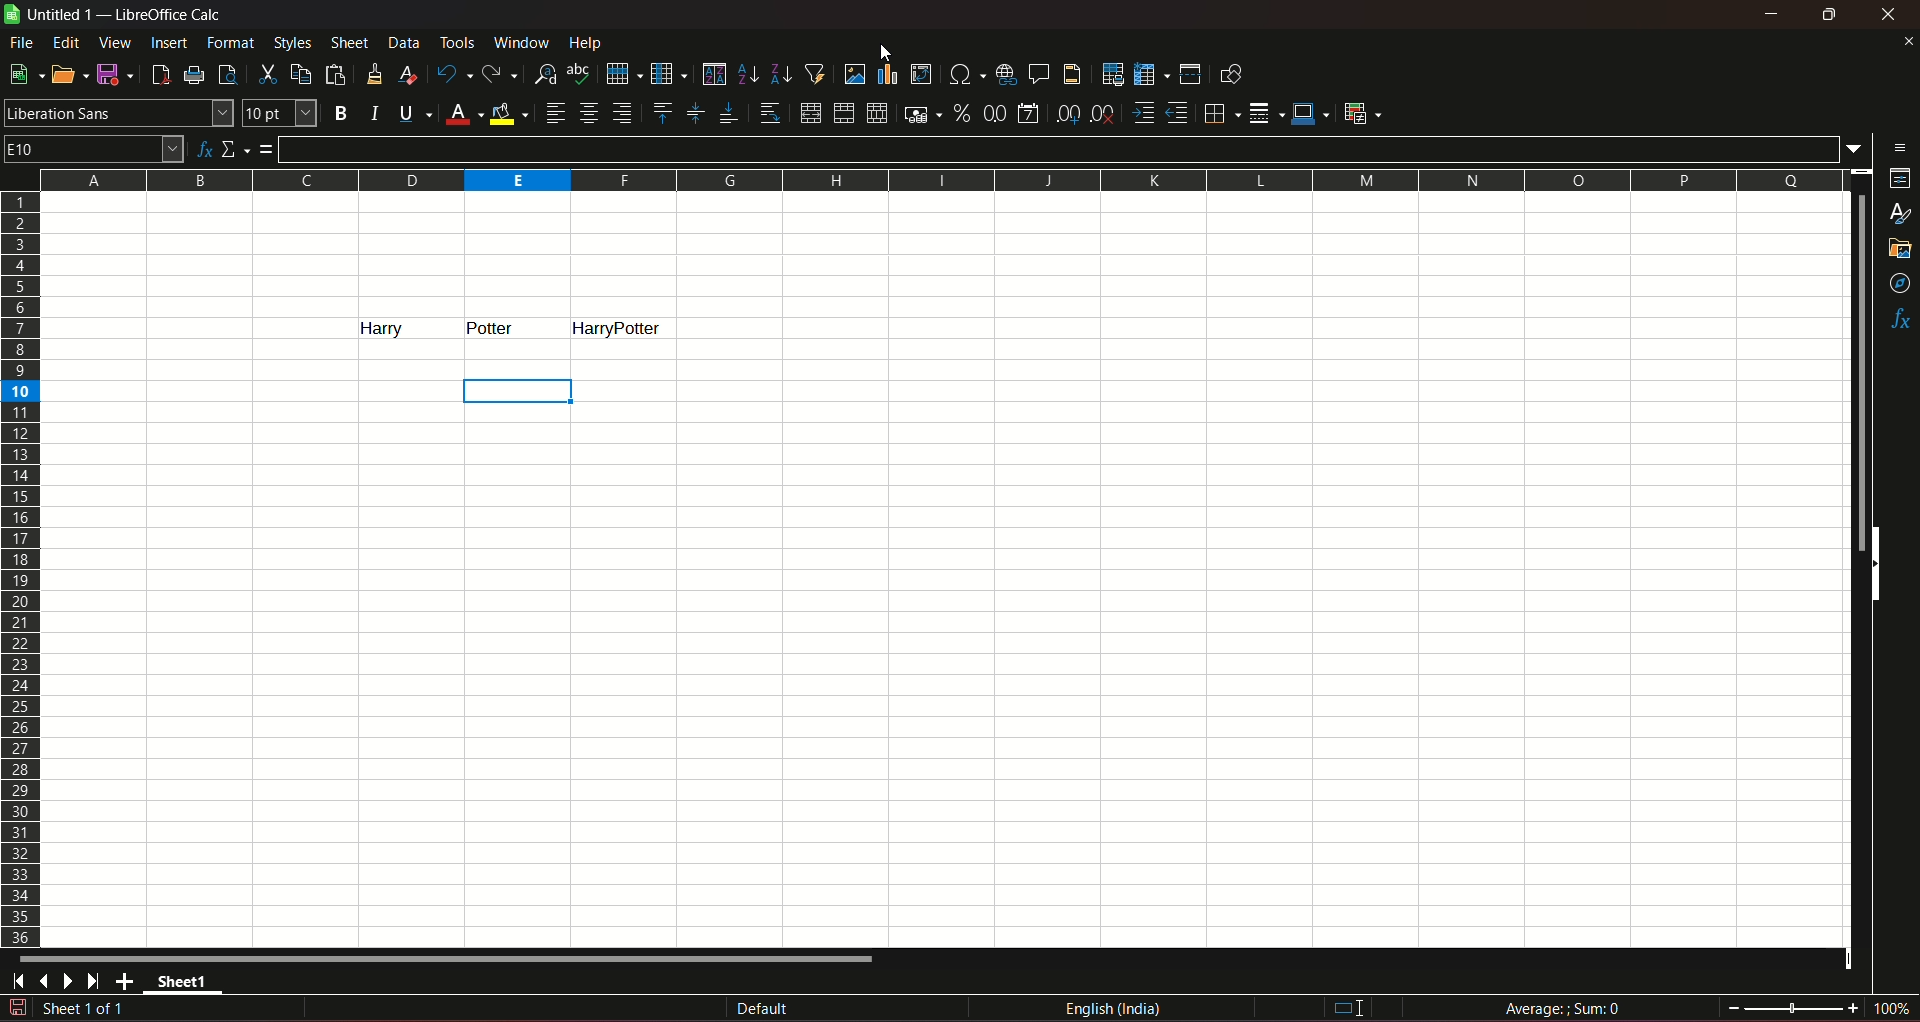 The height and width of the screenshot is (1022, 1920). I want to click on format, so click(232, 42).